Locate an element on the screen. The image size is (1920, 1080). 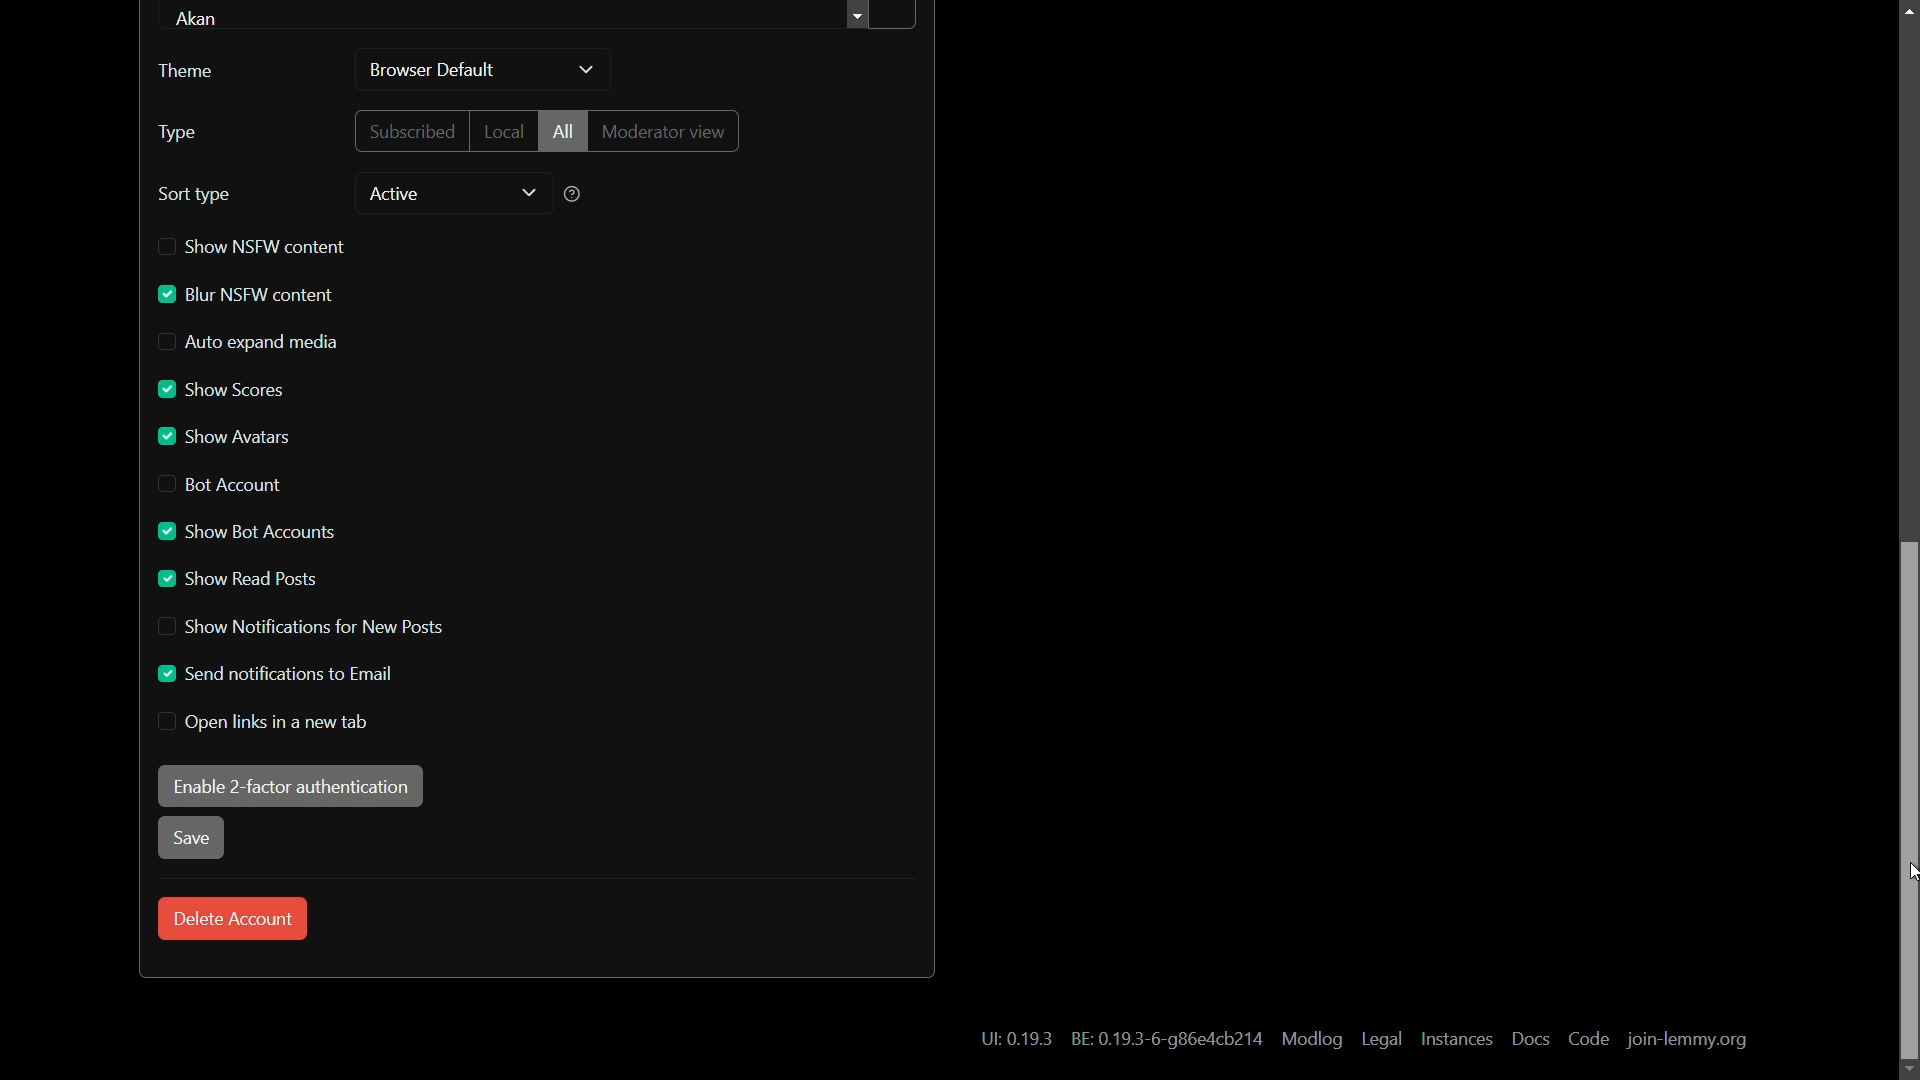
legal is located at coordinates (1384, 1040).